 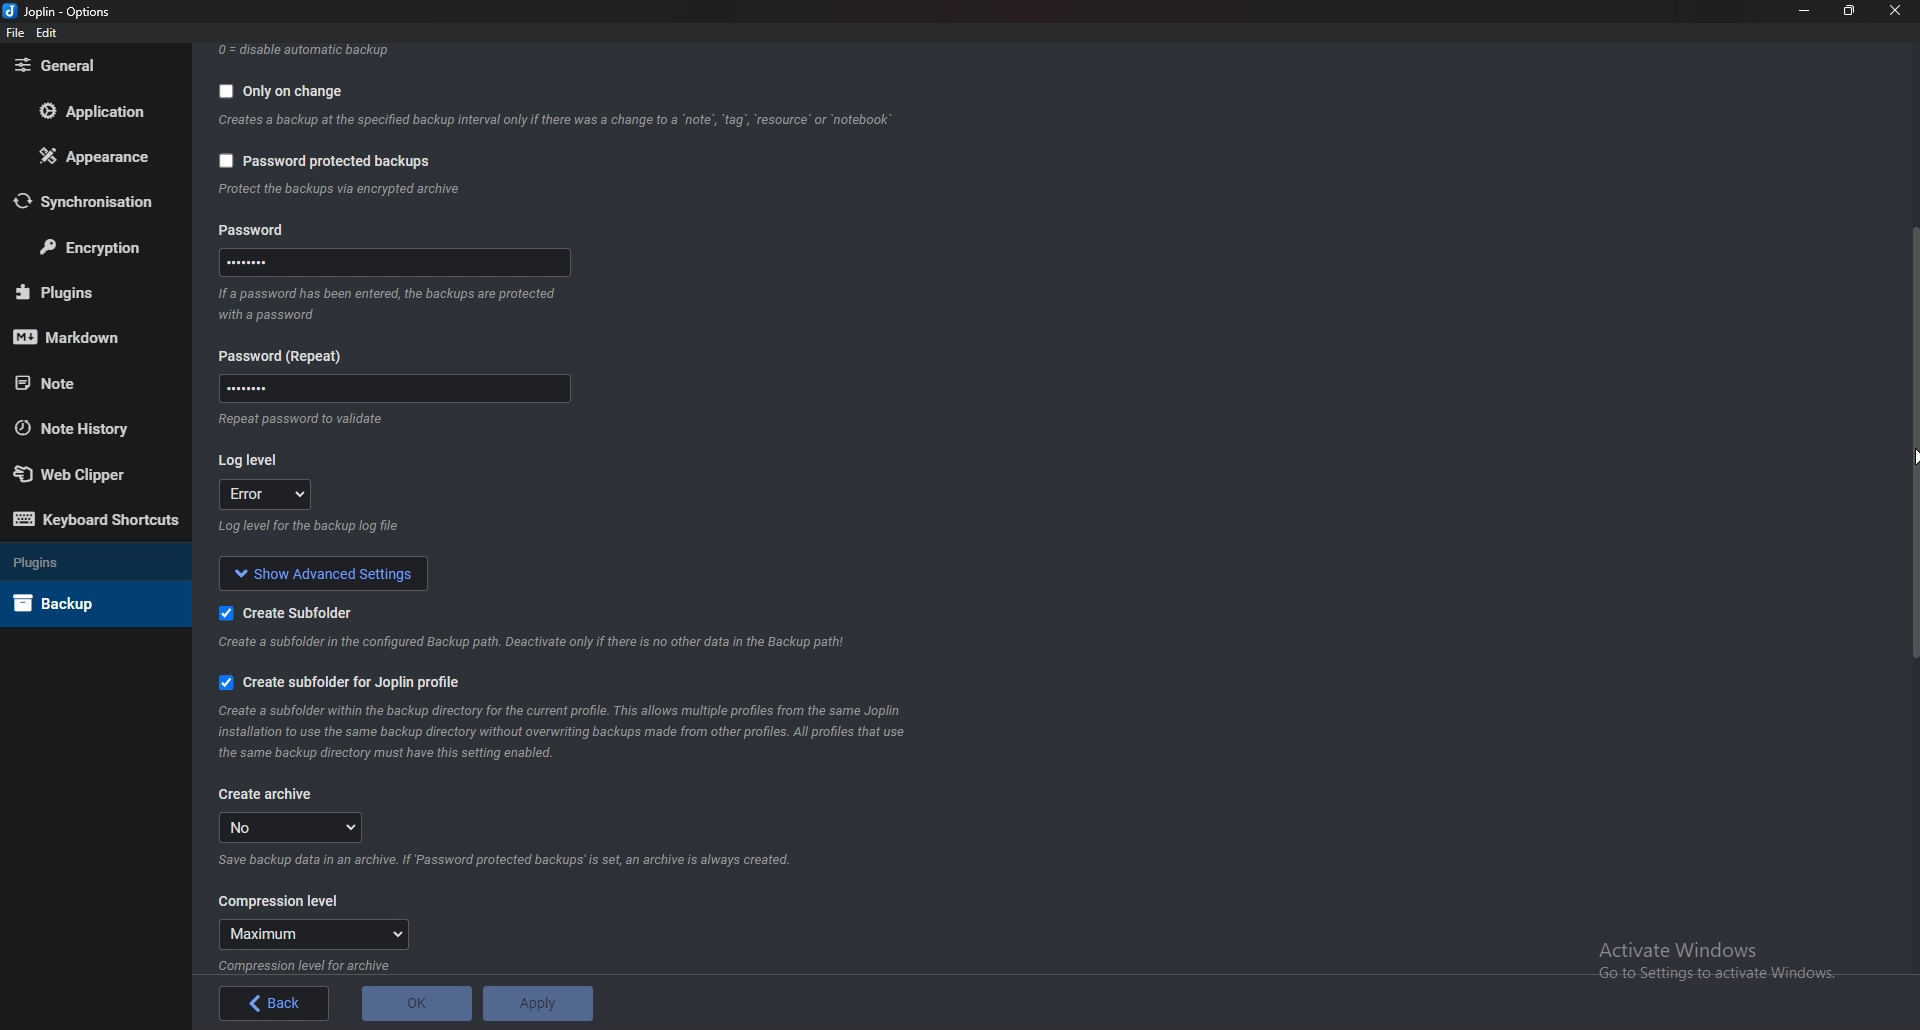 What do you see at coordinates (80, 560) in the screenshot?
I see `Plugins` at bounding box center [80, 560].